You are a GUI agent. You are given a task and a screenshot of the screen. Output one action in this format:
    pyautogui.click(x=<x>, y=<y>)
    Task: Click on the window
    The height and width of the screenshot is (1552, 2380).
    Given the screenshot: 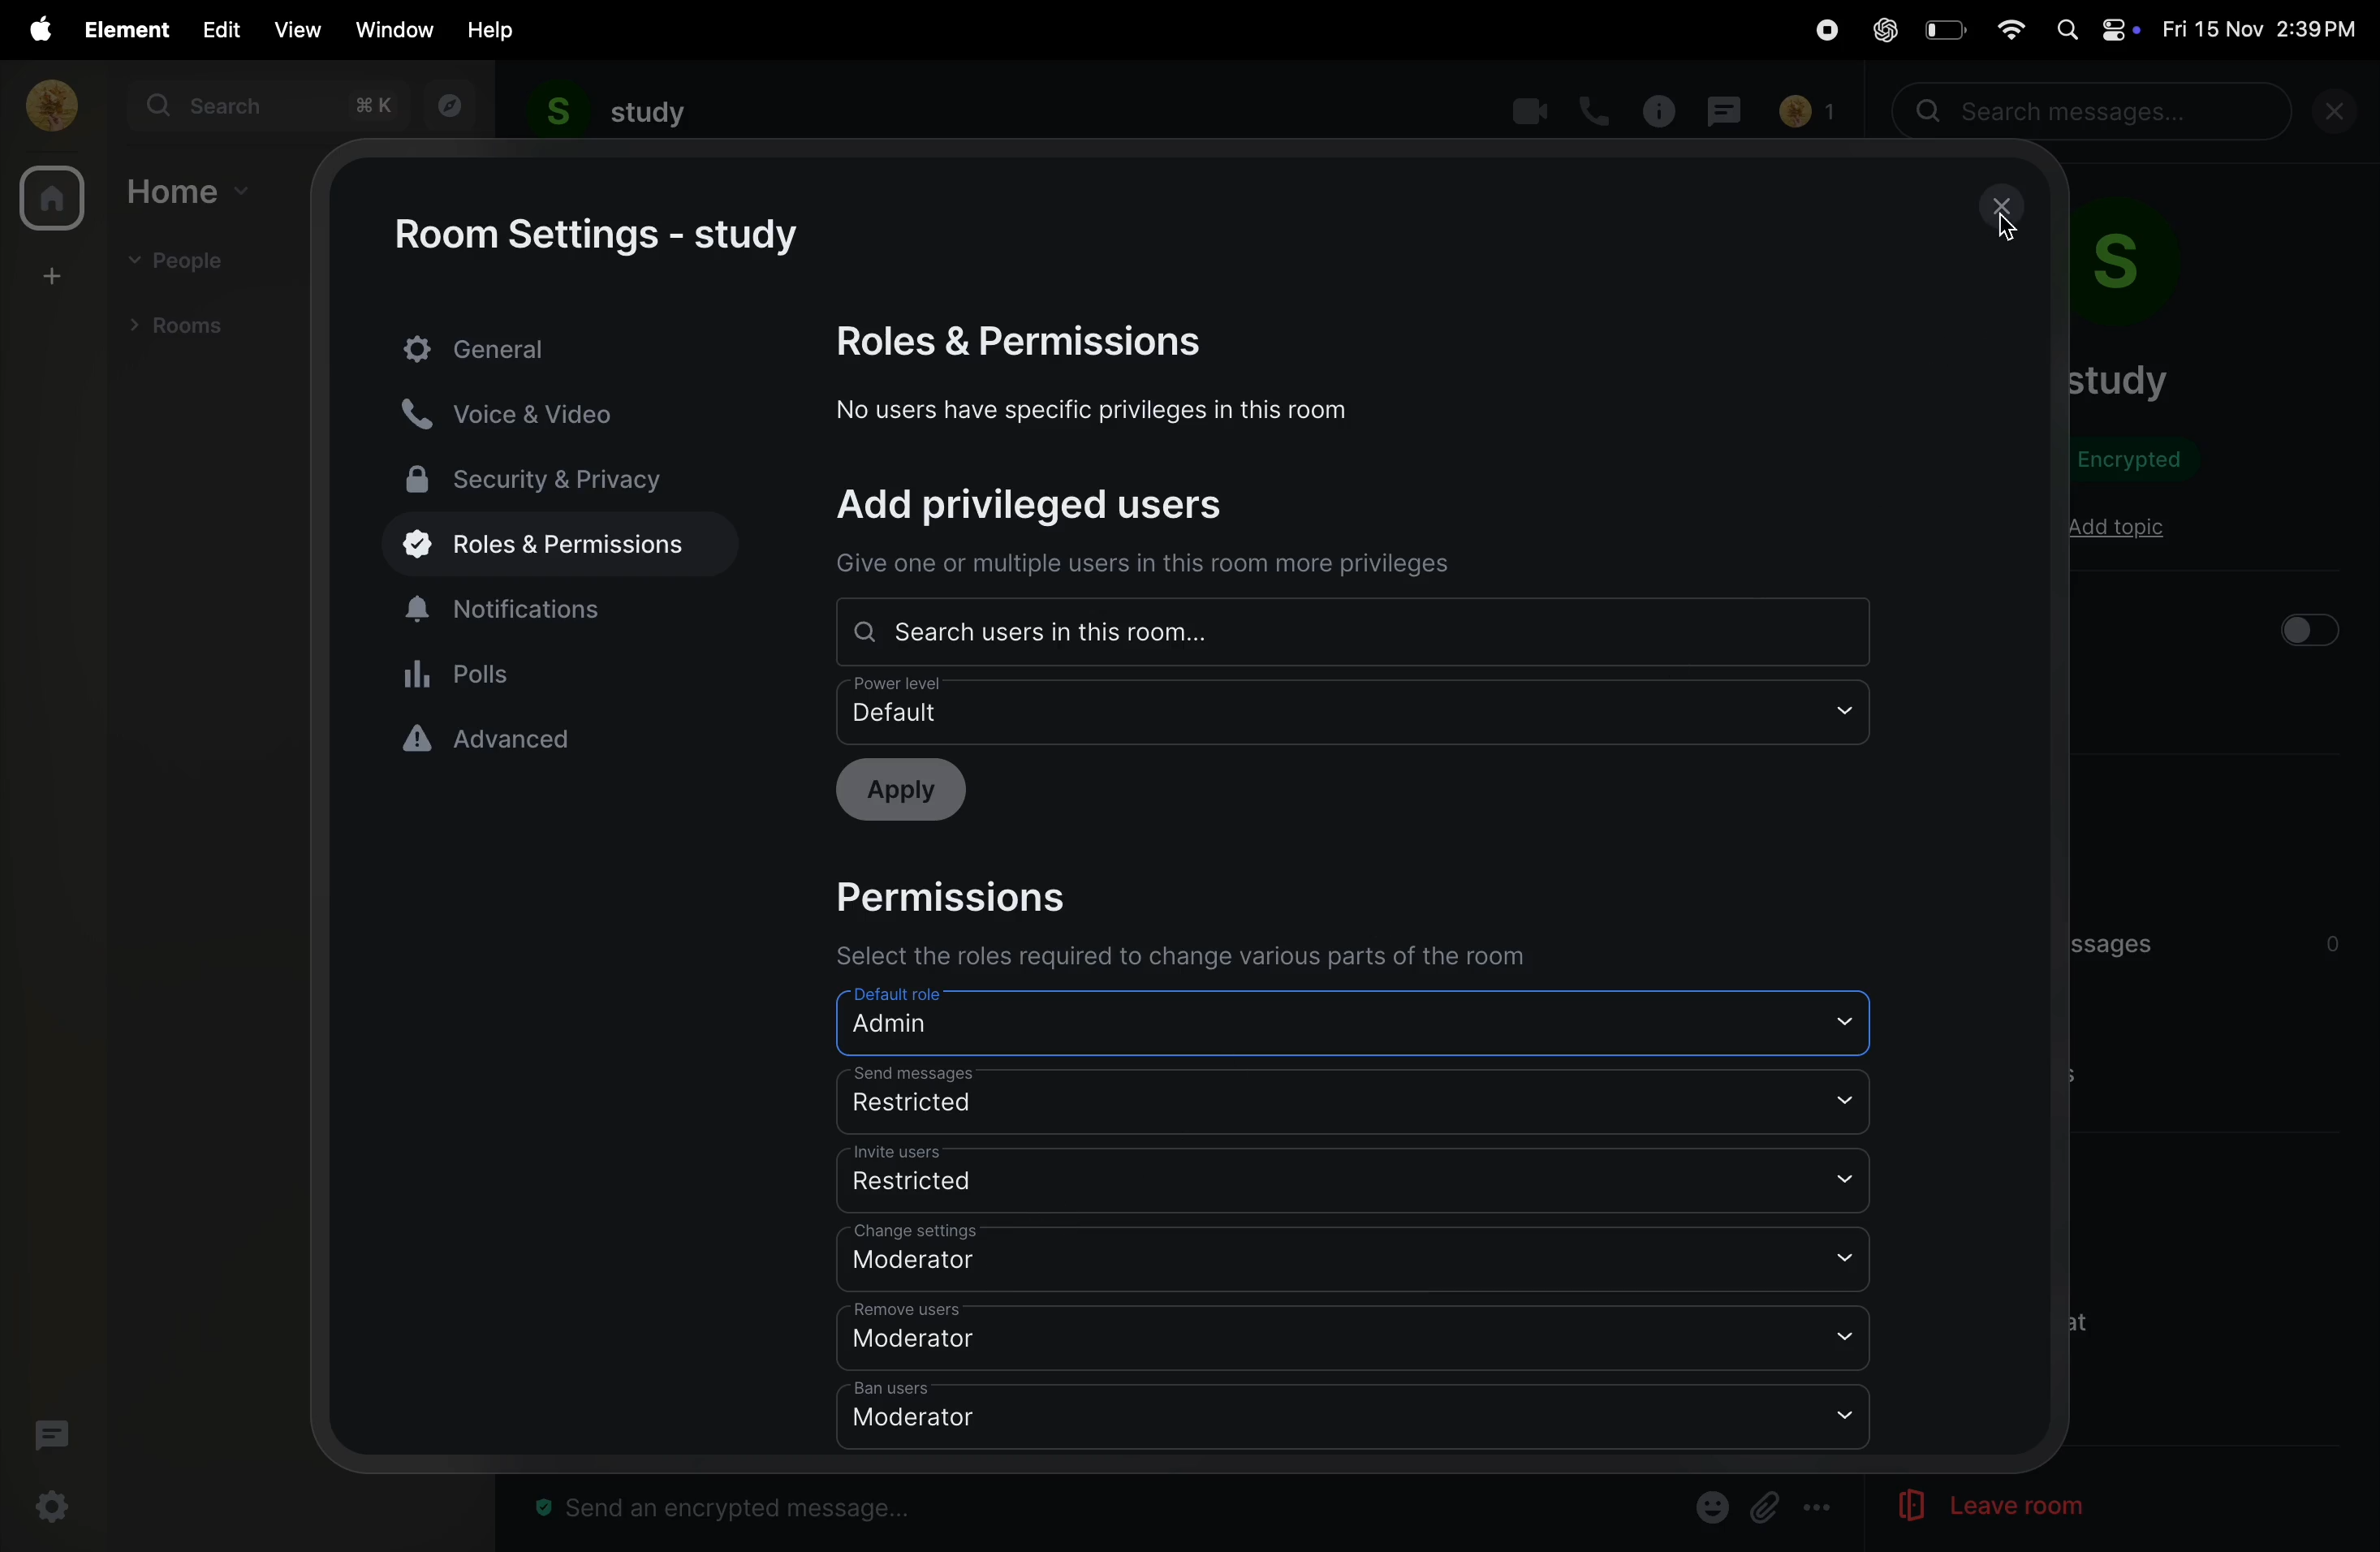 What is the action you would take?
    pyautogui.click(x=396, y=29)
    